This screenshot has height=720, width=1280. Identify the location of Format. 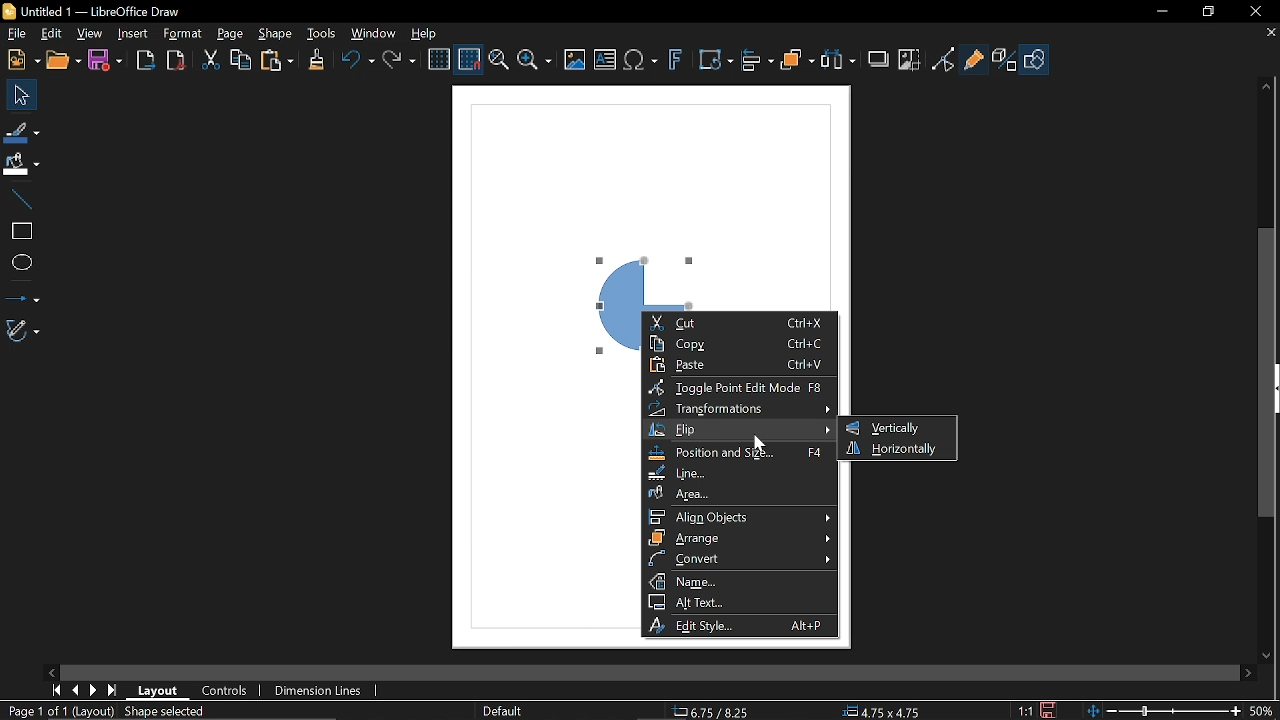
(185, 35).